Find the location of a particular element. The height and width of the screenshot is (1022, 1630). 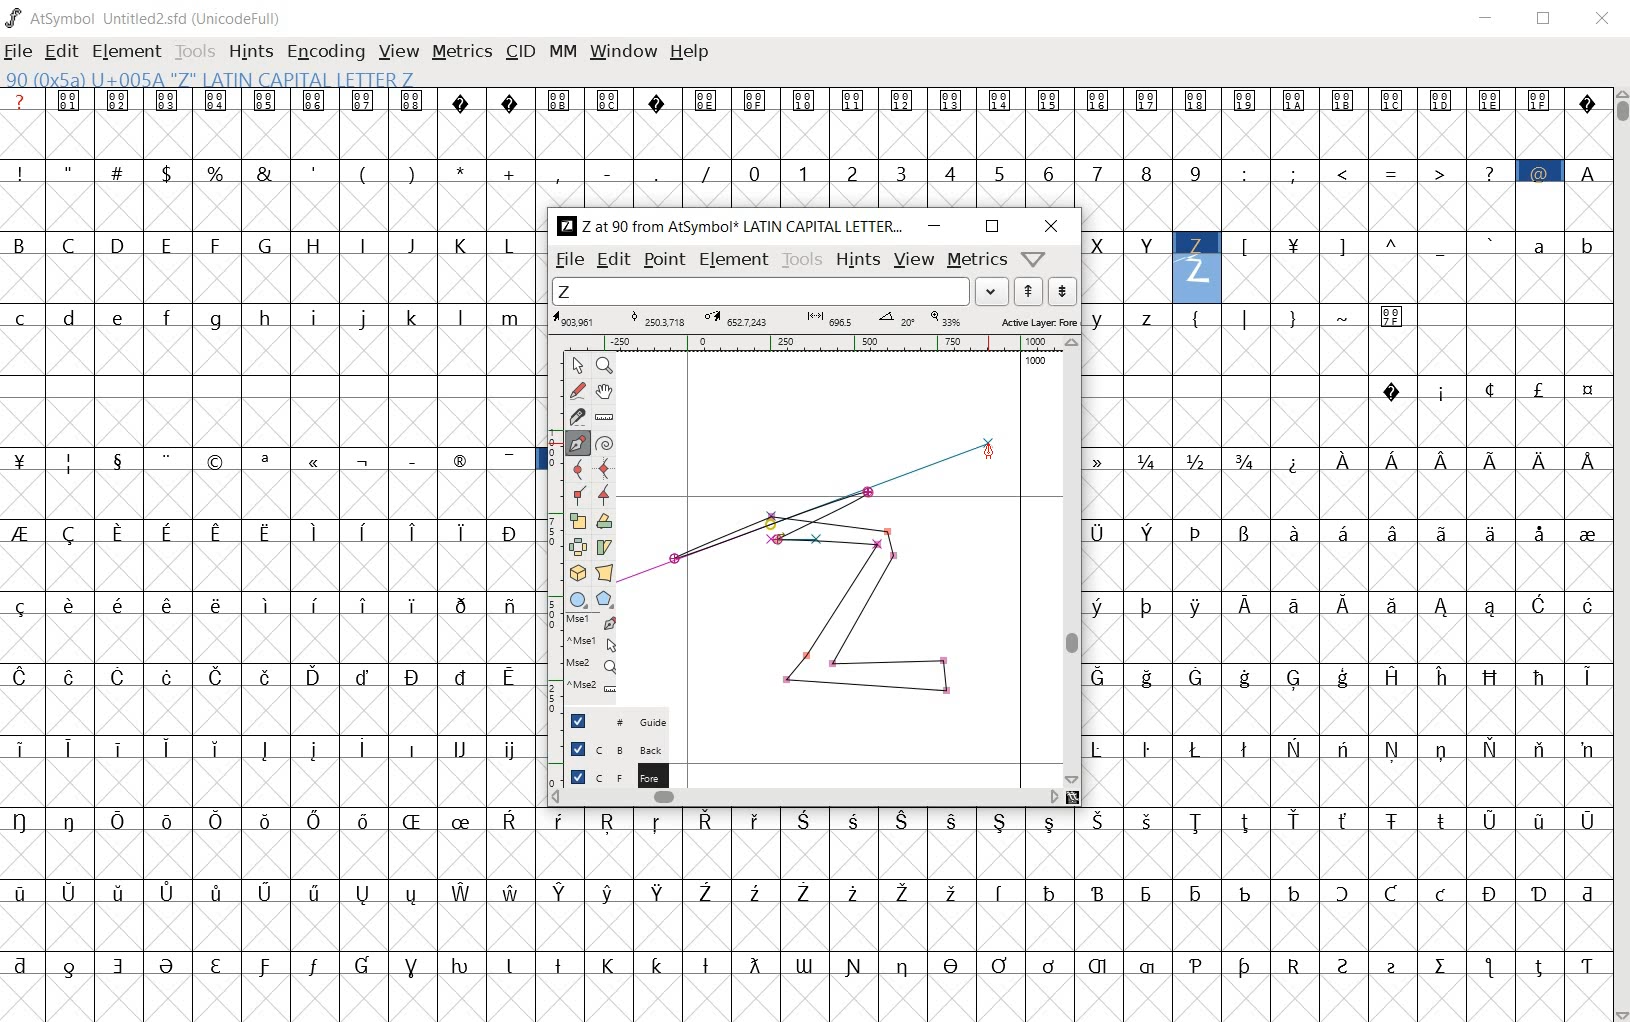

tools is located at coordinates (803, 260).